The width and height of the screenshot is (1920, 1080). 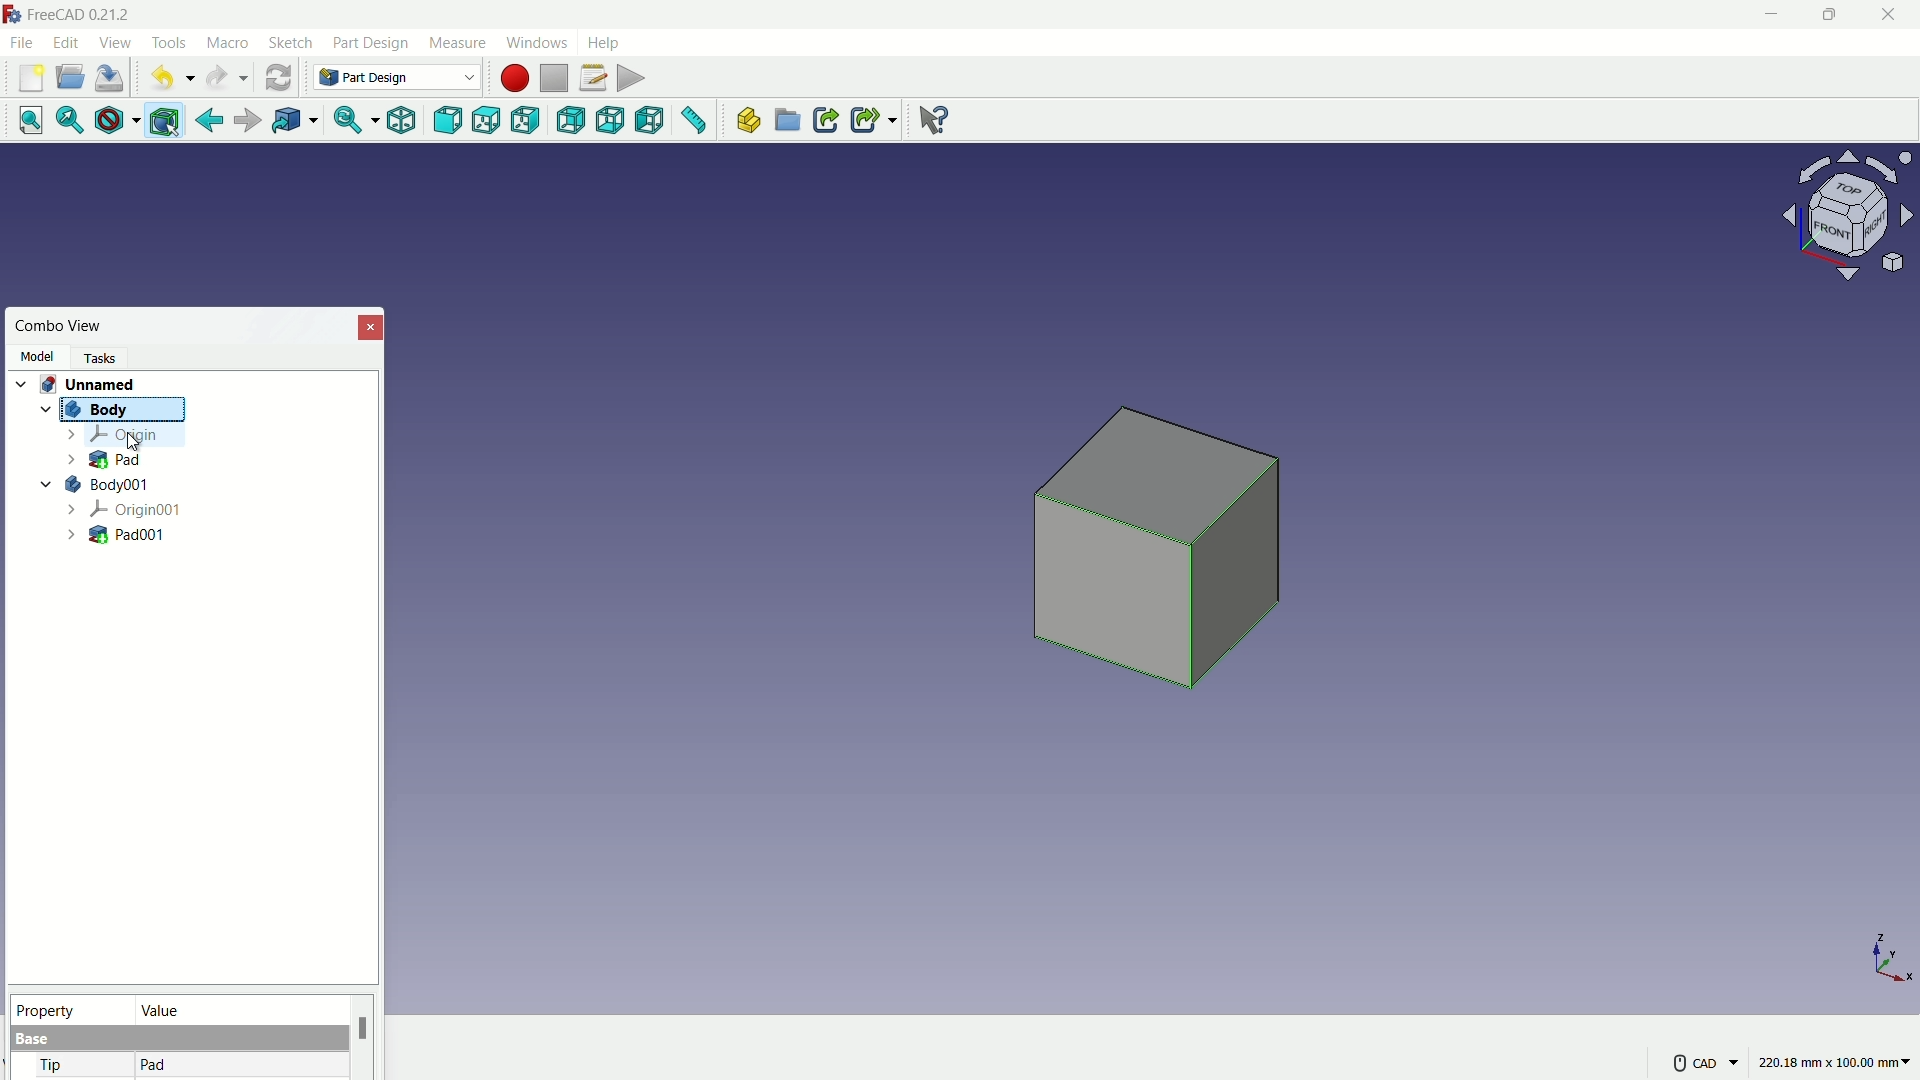 What do you see at coordinates (1854, 225) in the screenshot?
I see `preset viewpoint` at bounding box center [1854, 225].